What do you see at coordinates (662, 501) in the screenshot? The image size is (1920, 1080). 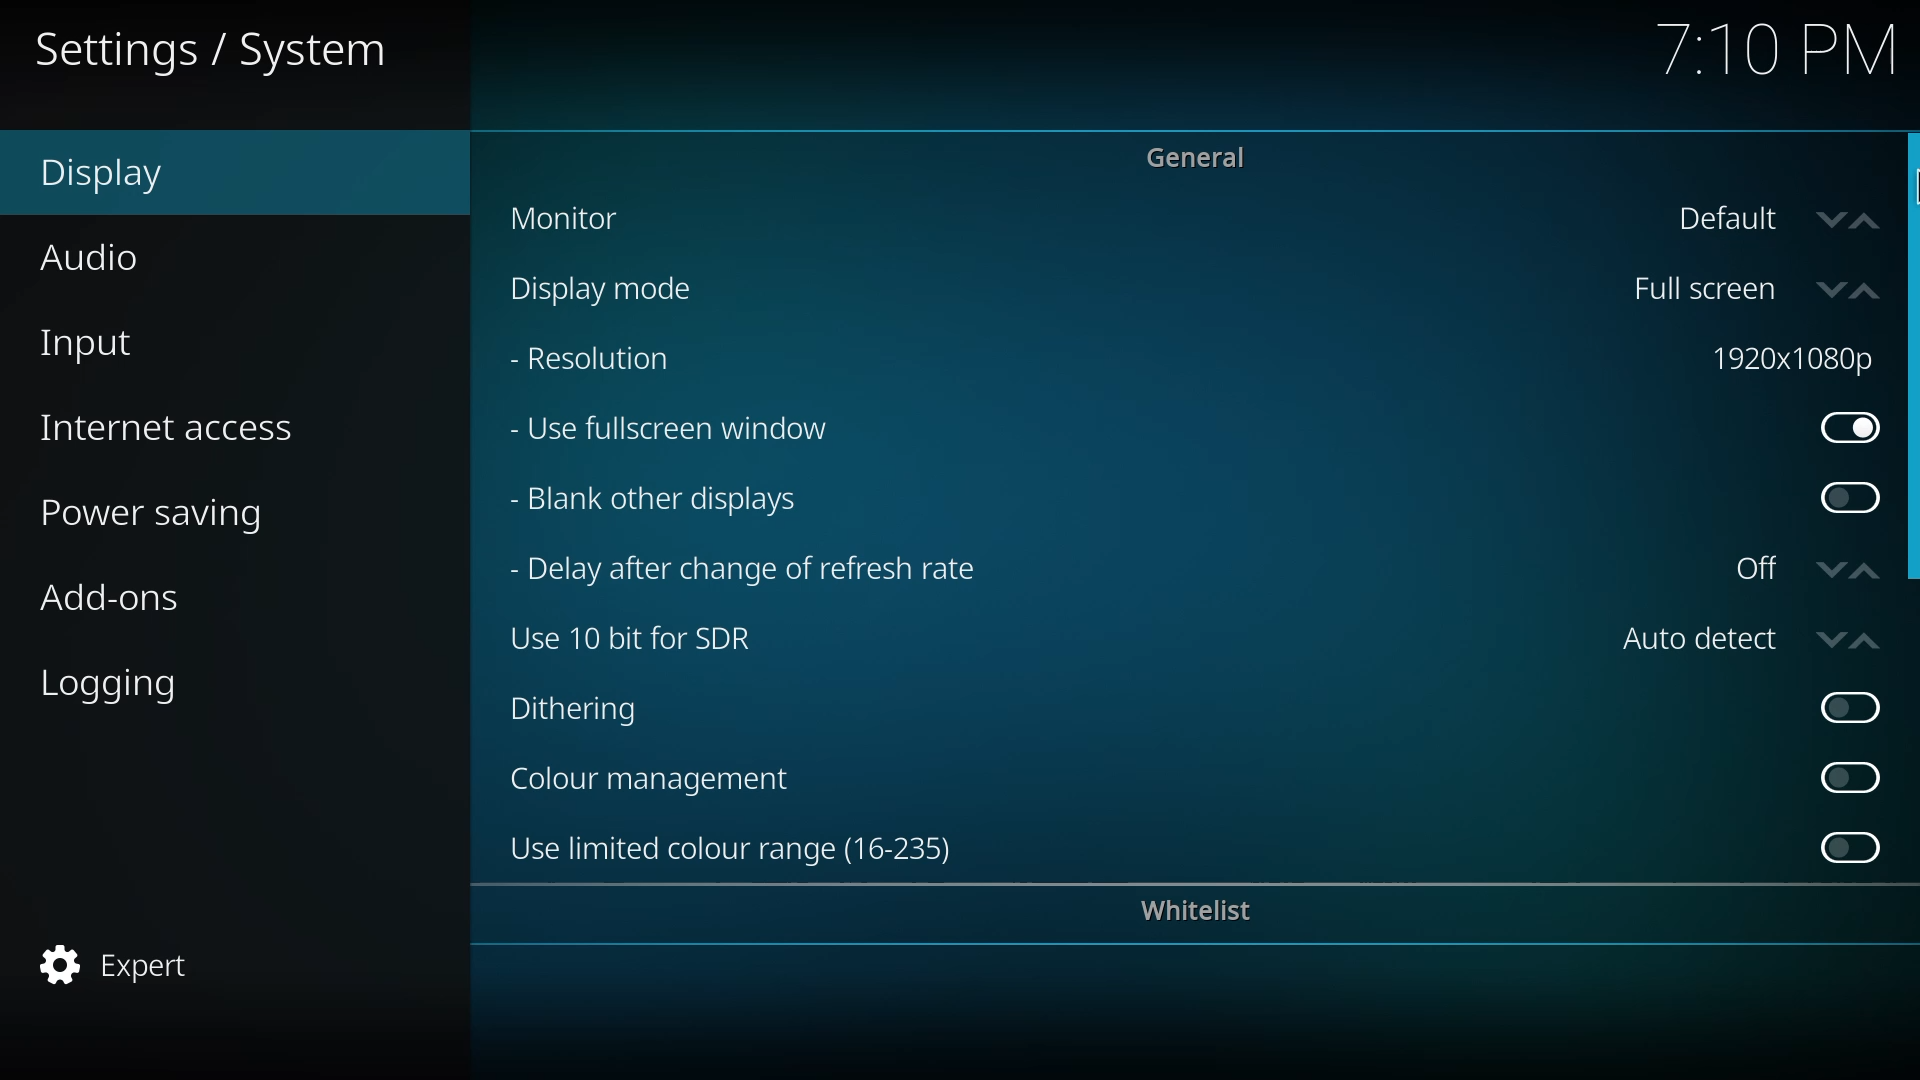 I see `blank other displays` at bounding box center [662, 501].